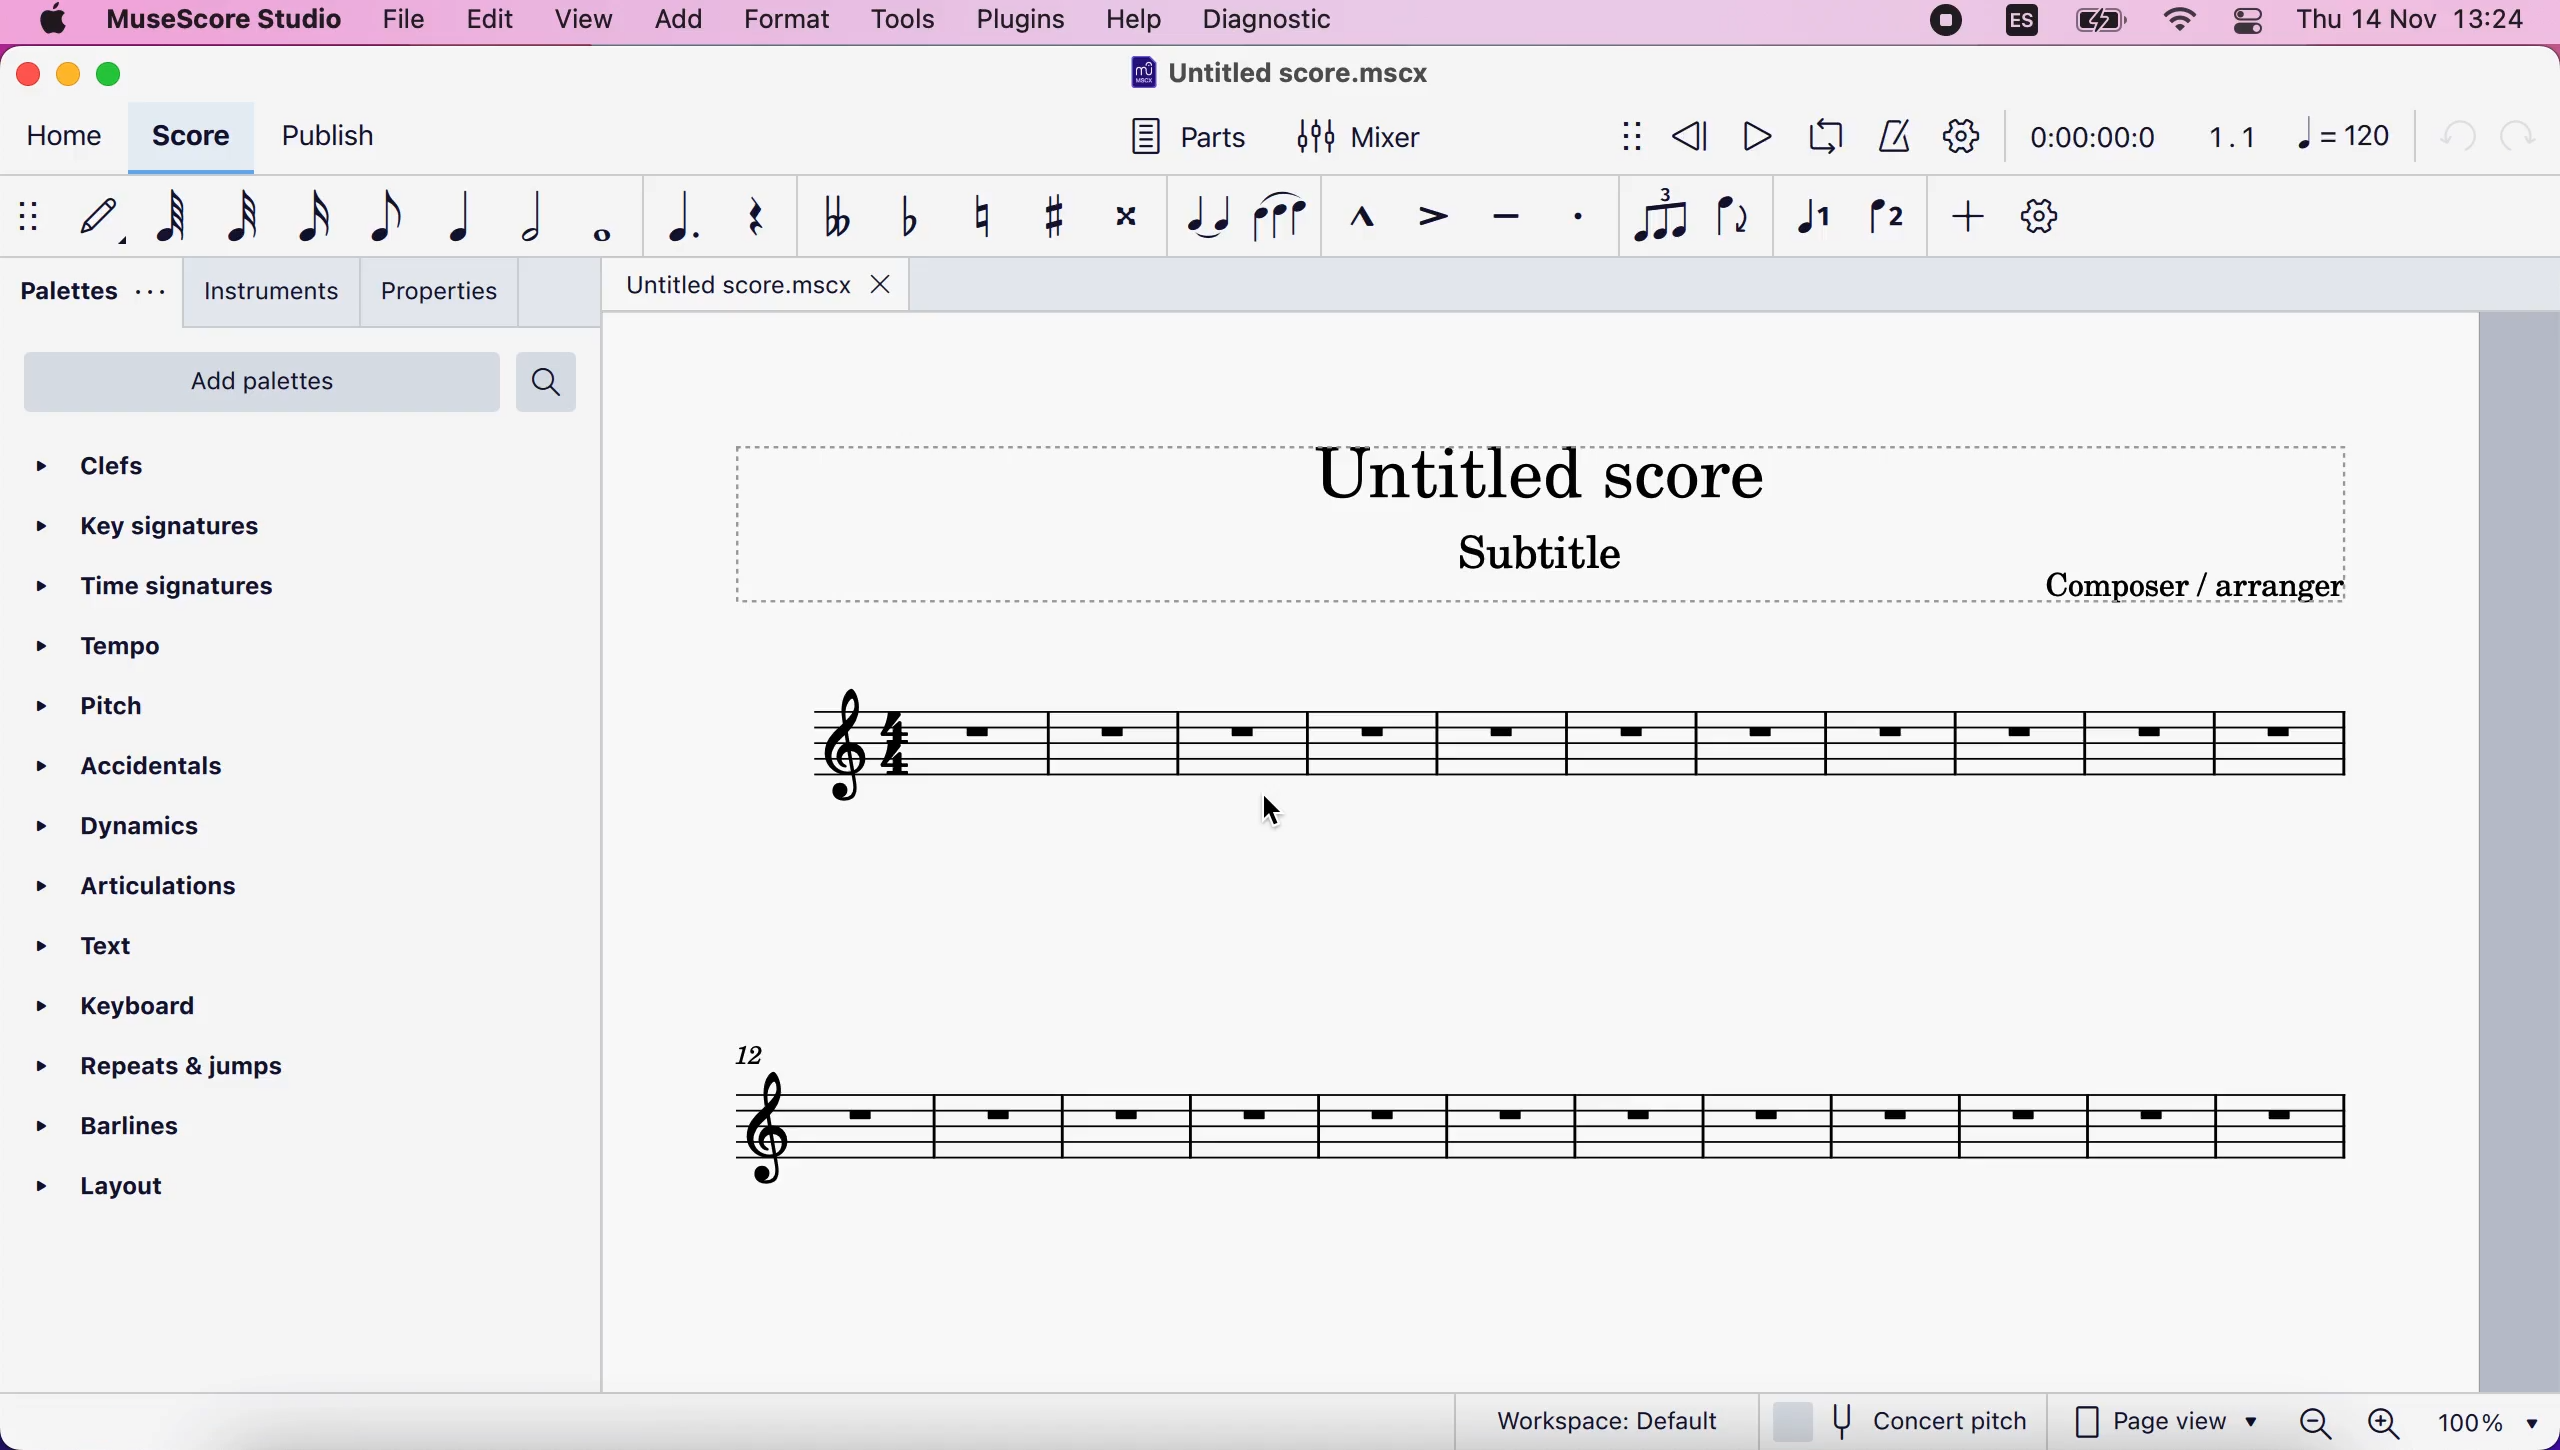  I want to click on musical scales, so click(1542, 1122).